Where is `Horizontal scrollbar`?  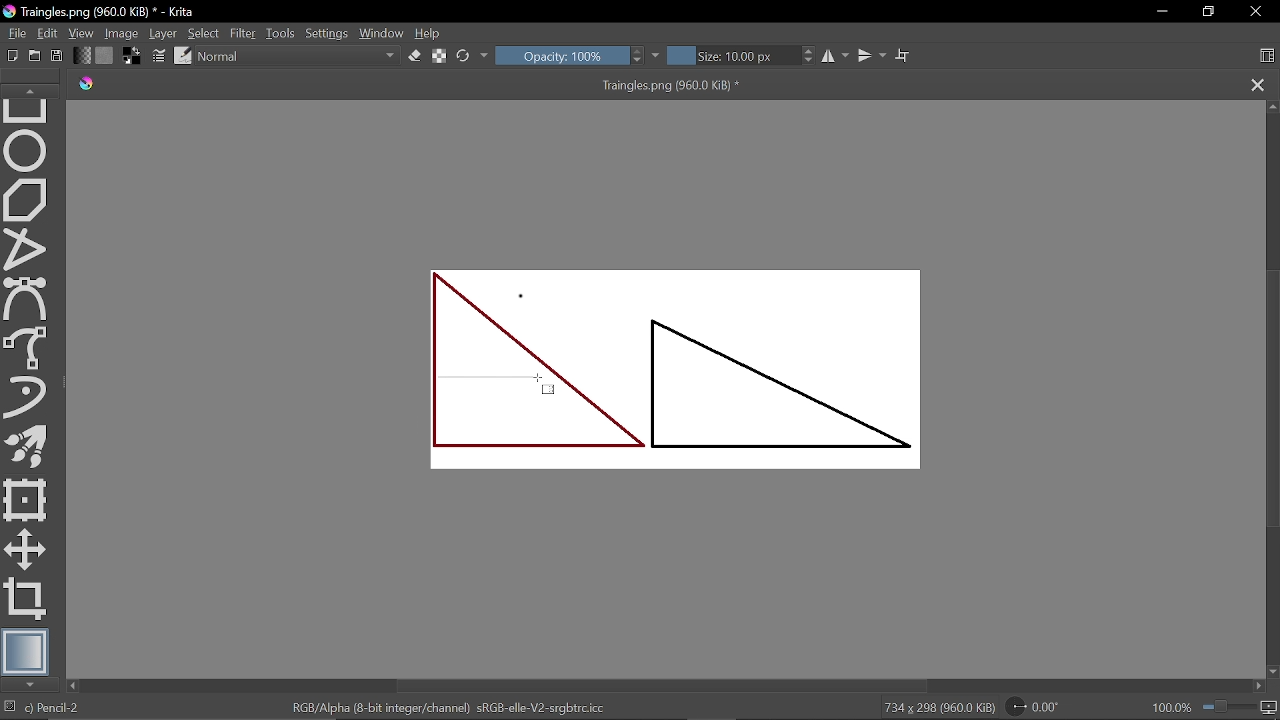 Horizontal scrollbar is located at coordinates (663, 686).